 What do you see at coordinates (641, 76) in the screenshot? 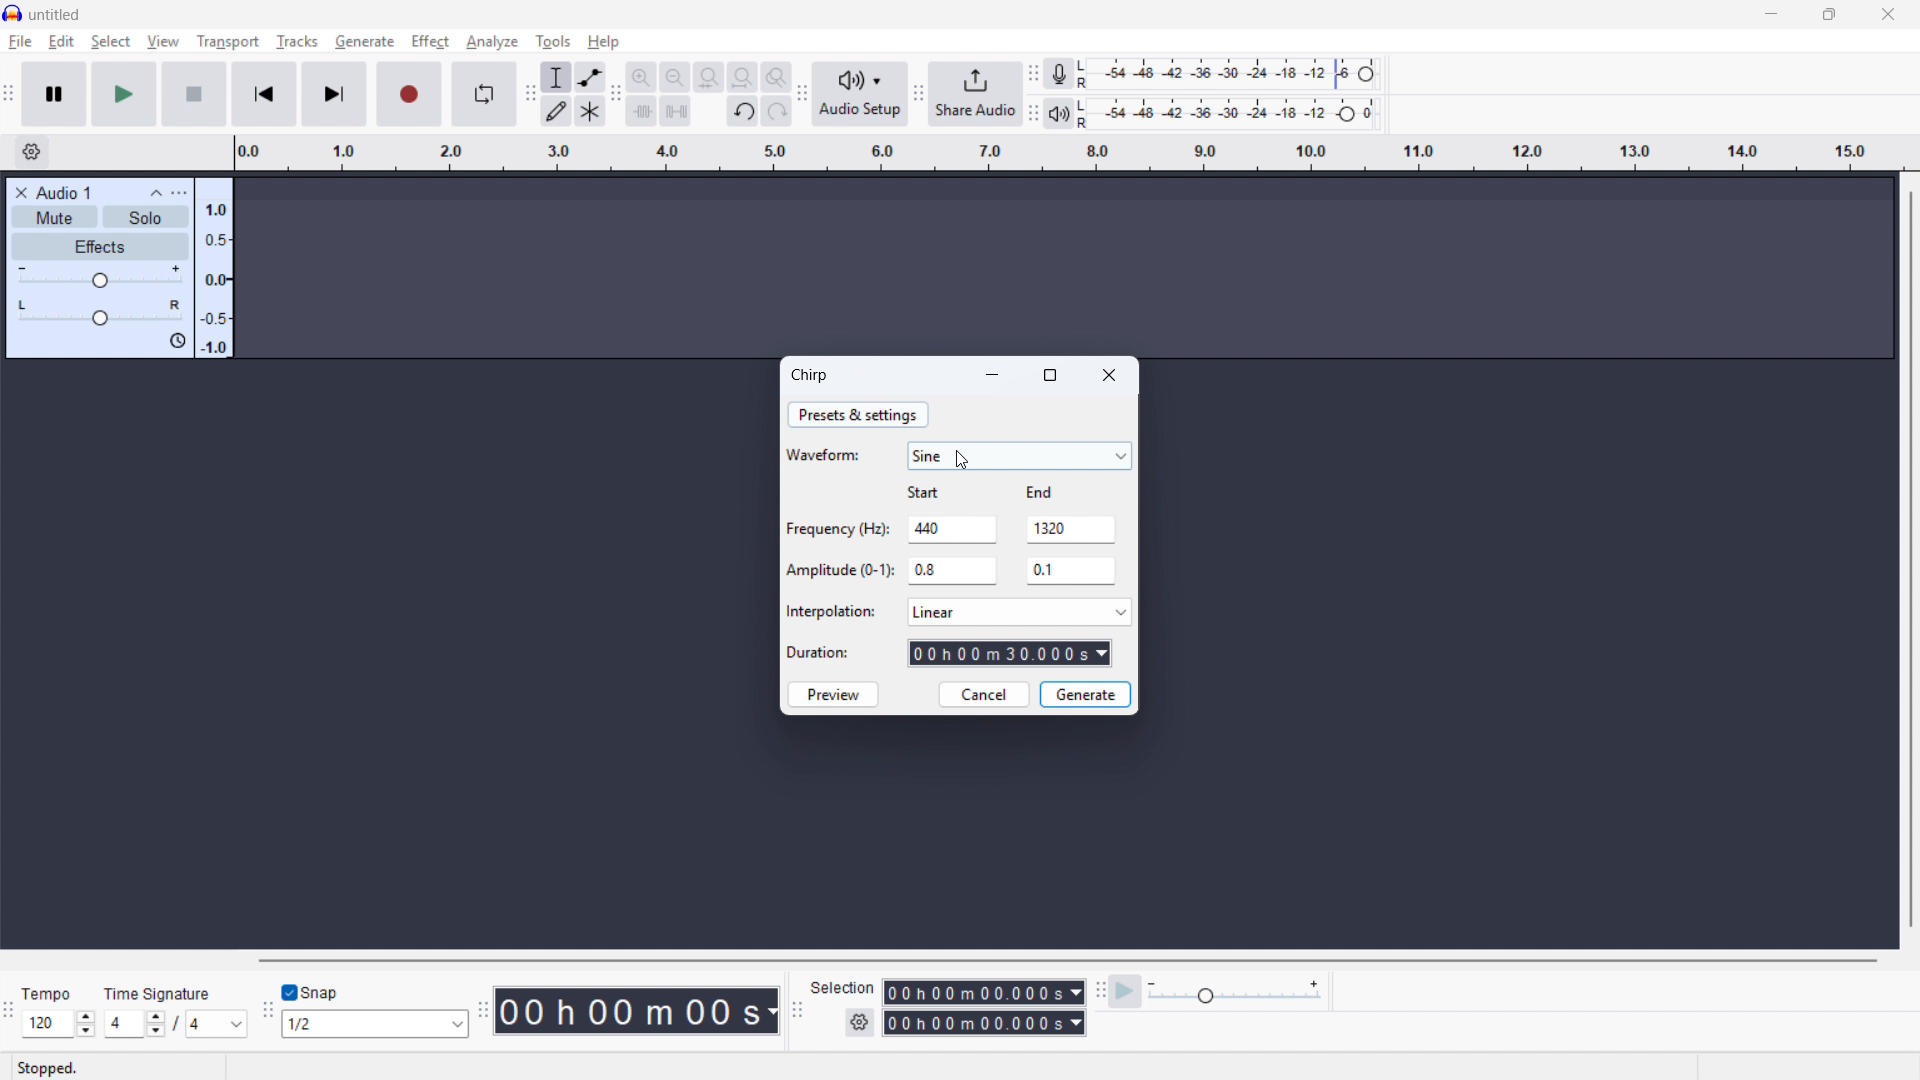
I see `Zoom in ` at bounding box center [641, 76].